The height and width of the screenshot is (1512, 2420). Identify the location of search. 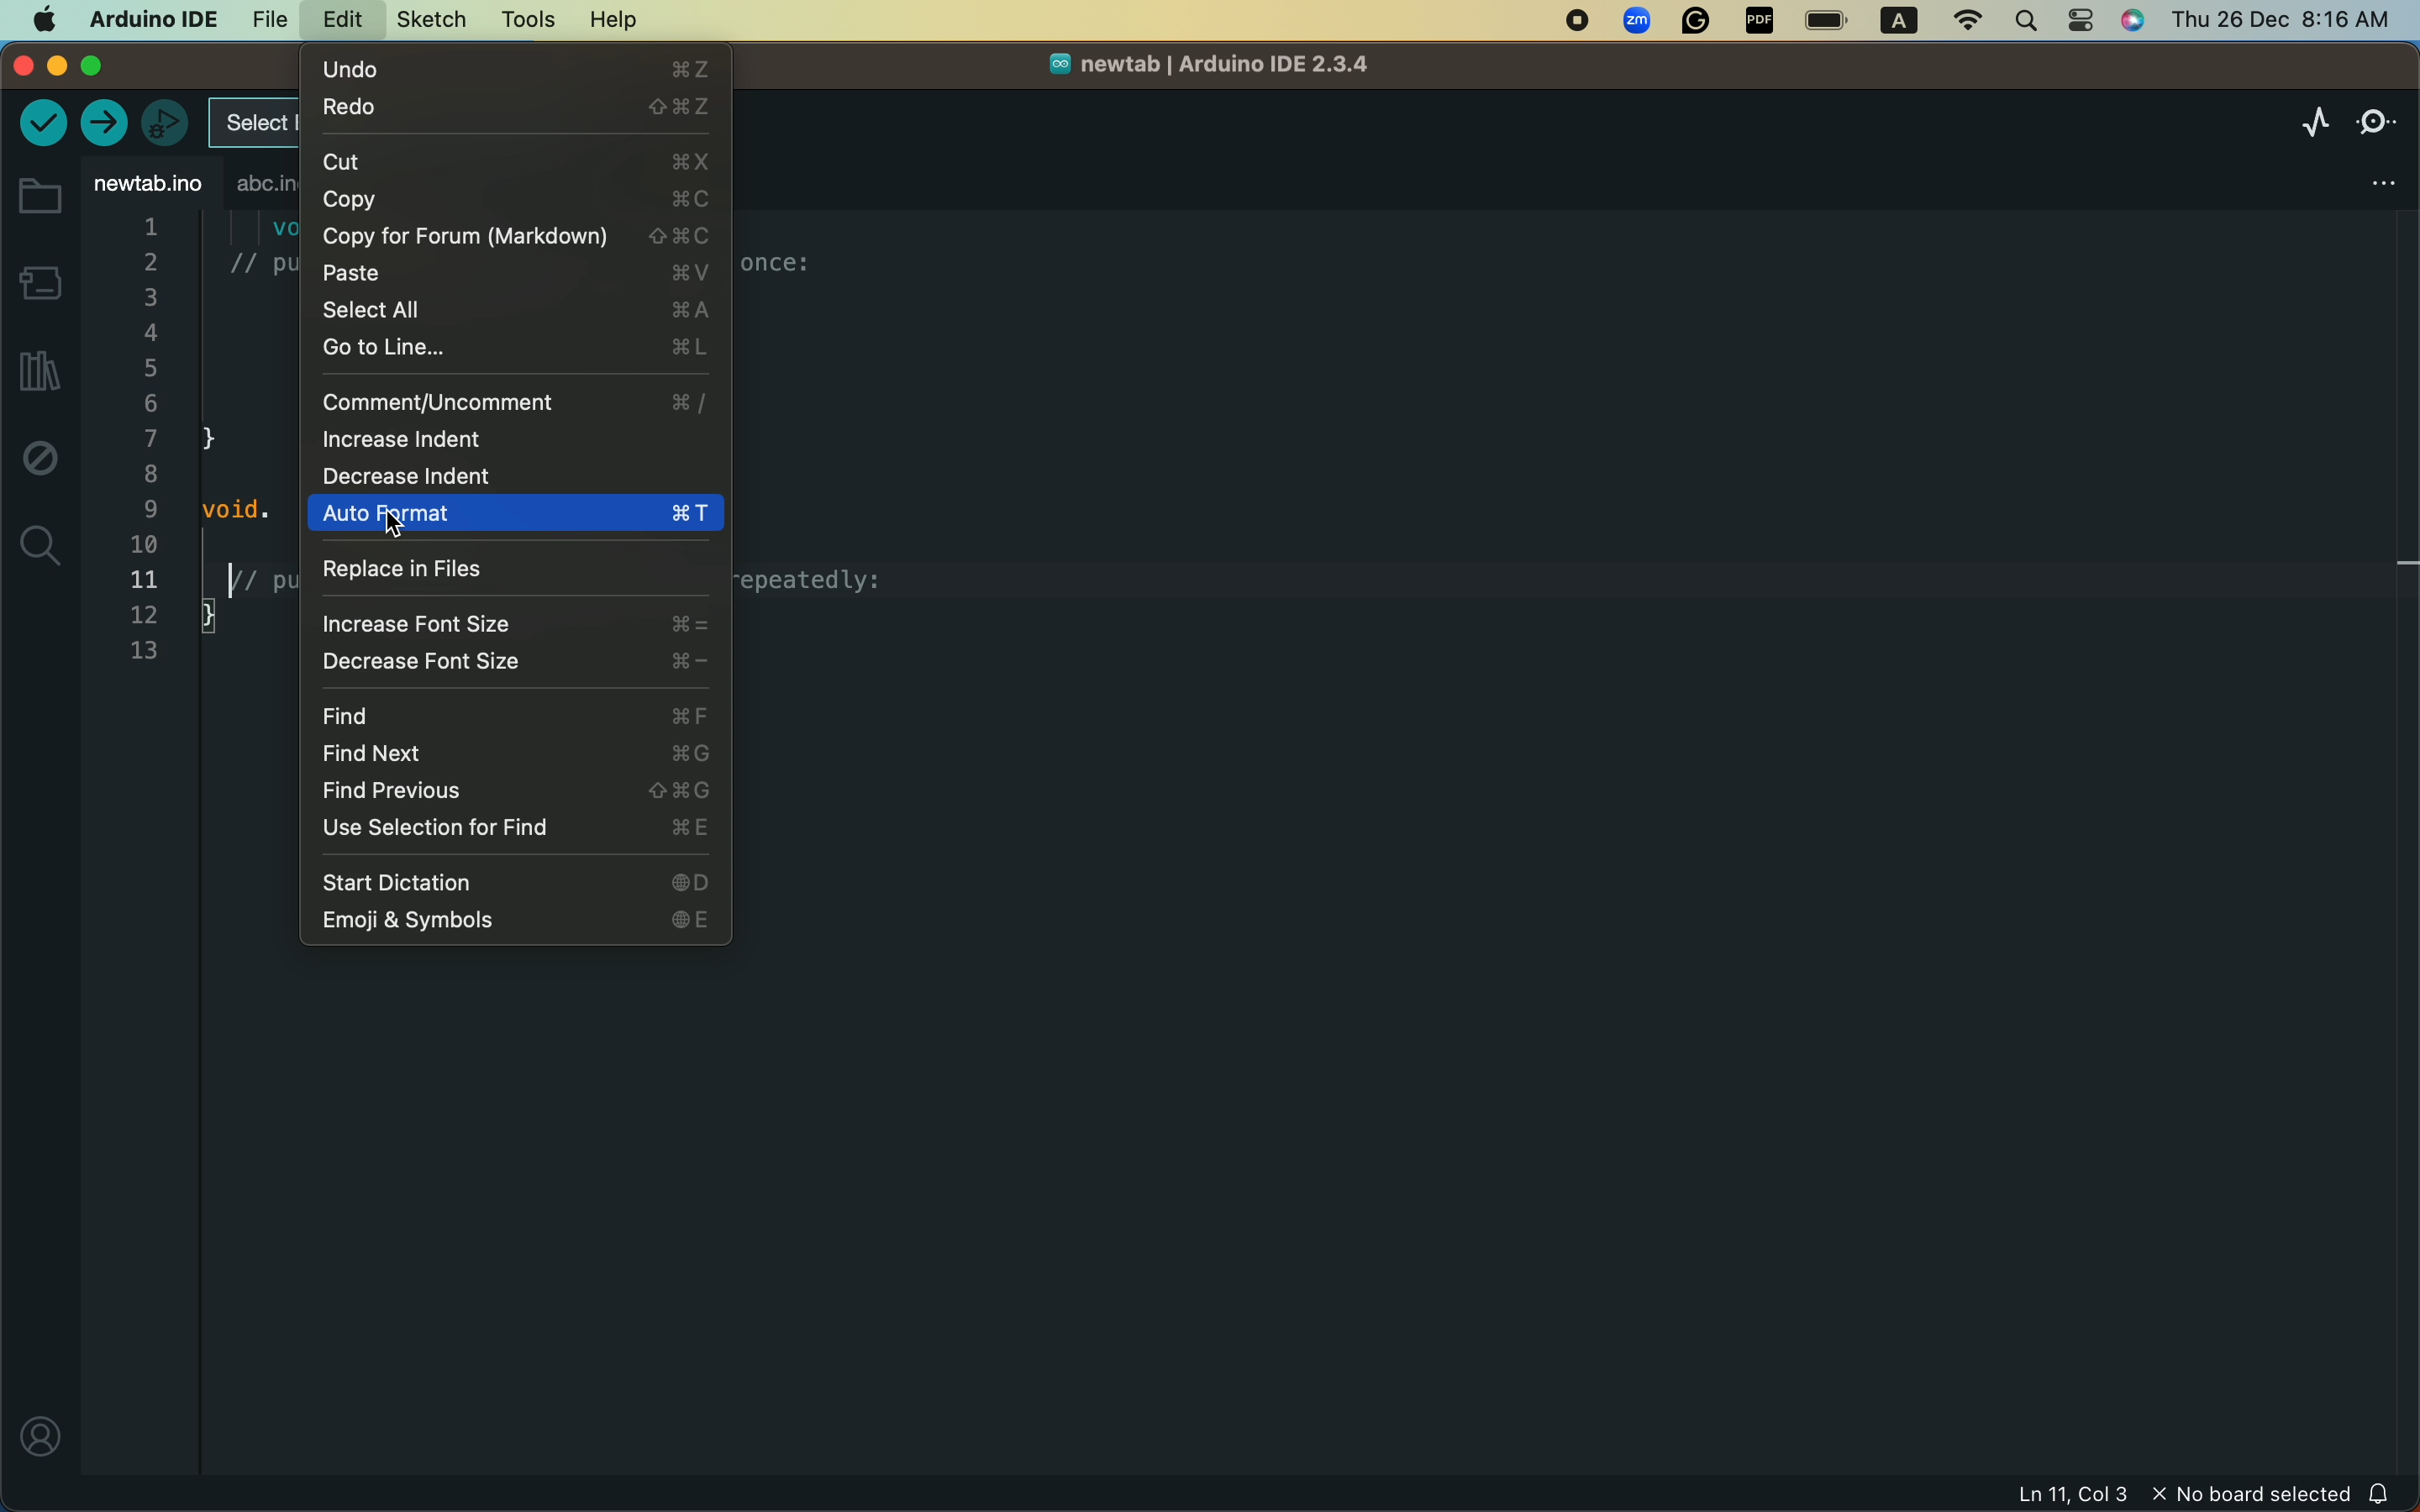
(2027, 19).